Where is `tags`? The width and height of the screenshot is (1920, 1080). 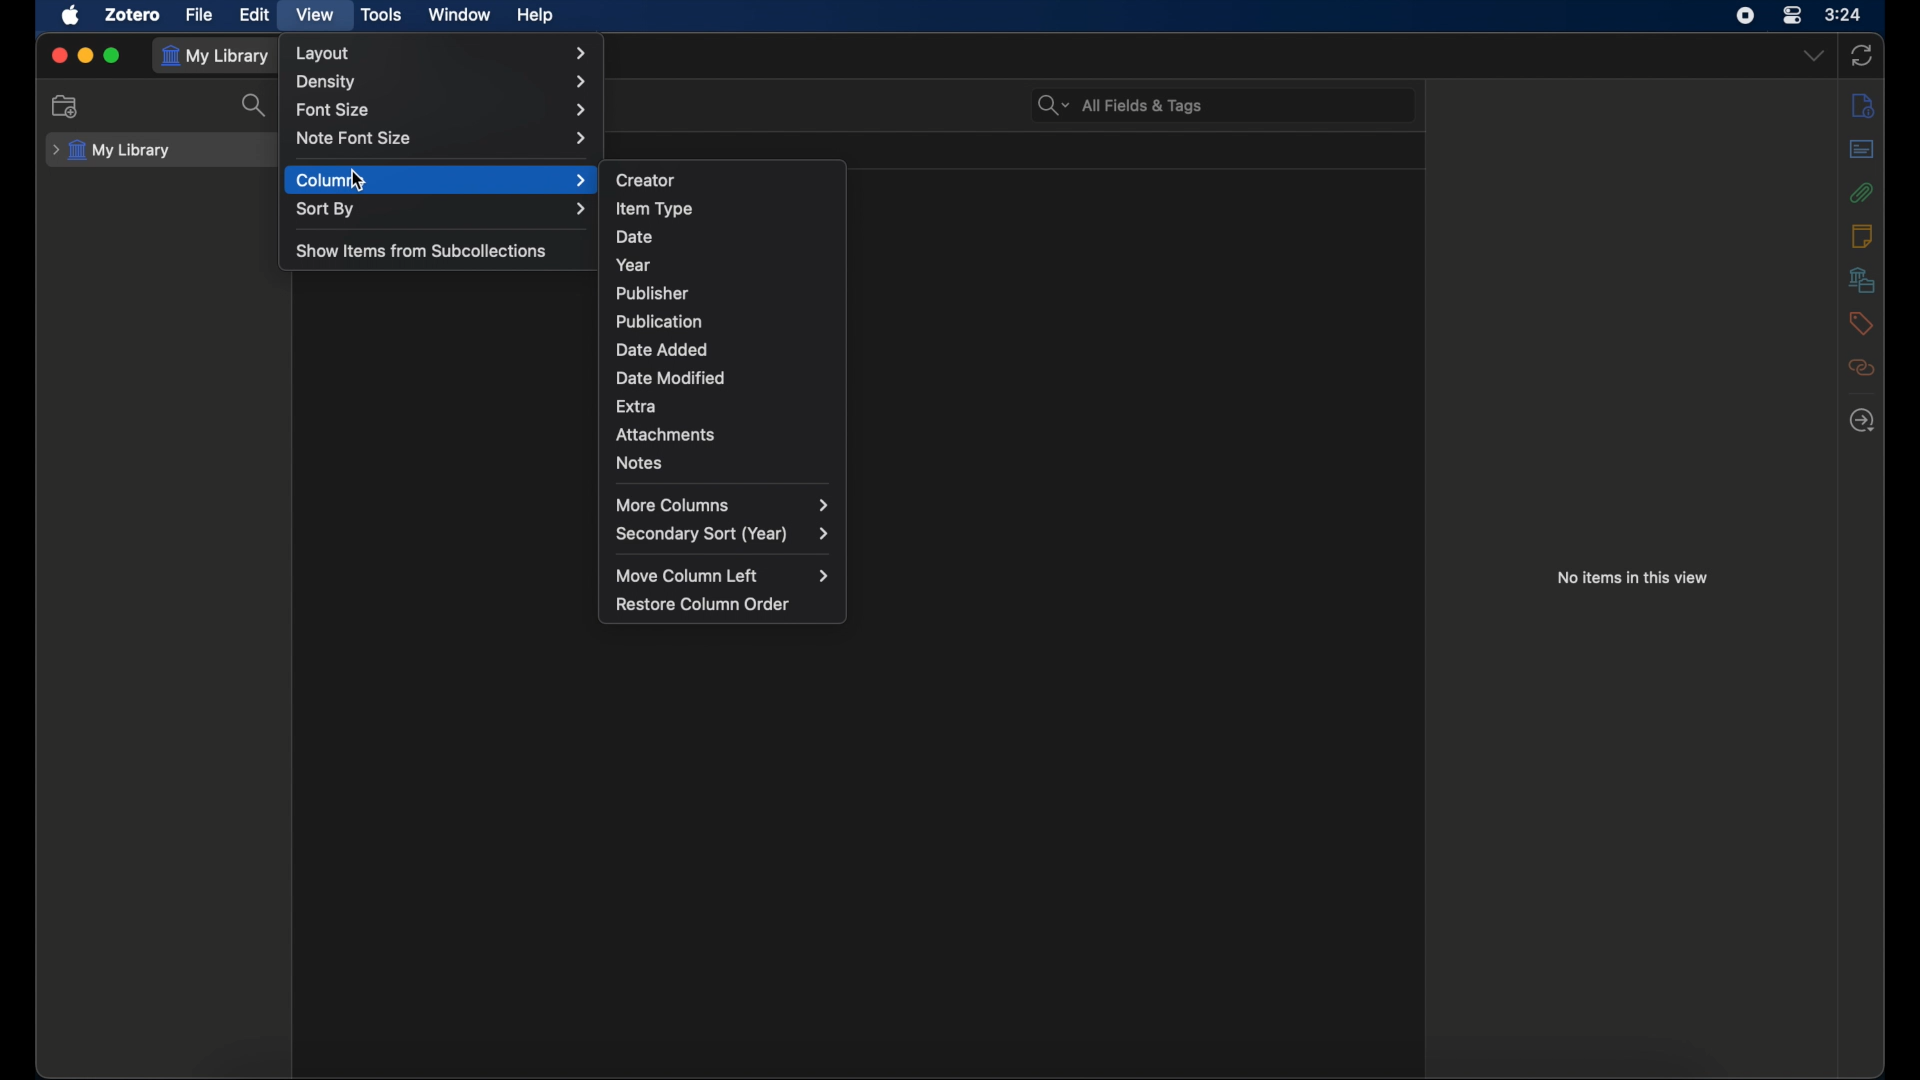 tags is located at coordinates (1860, 323).